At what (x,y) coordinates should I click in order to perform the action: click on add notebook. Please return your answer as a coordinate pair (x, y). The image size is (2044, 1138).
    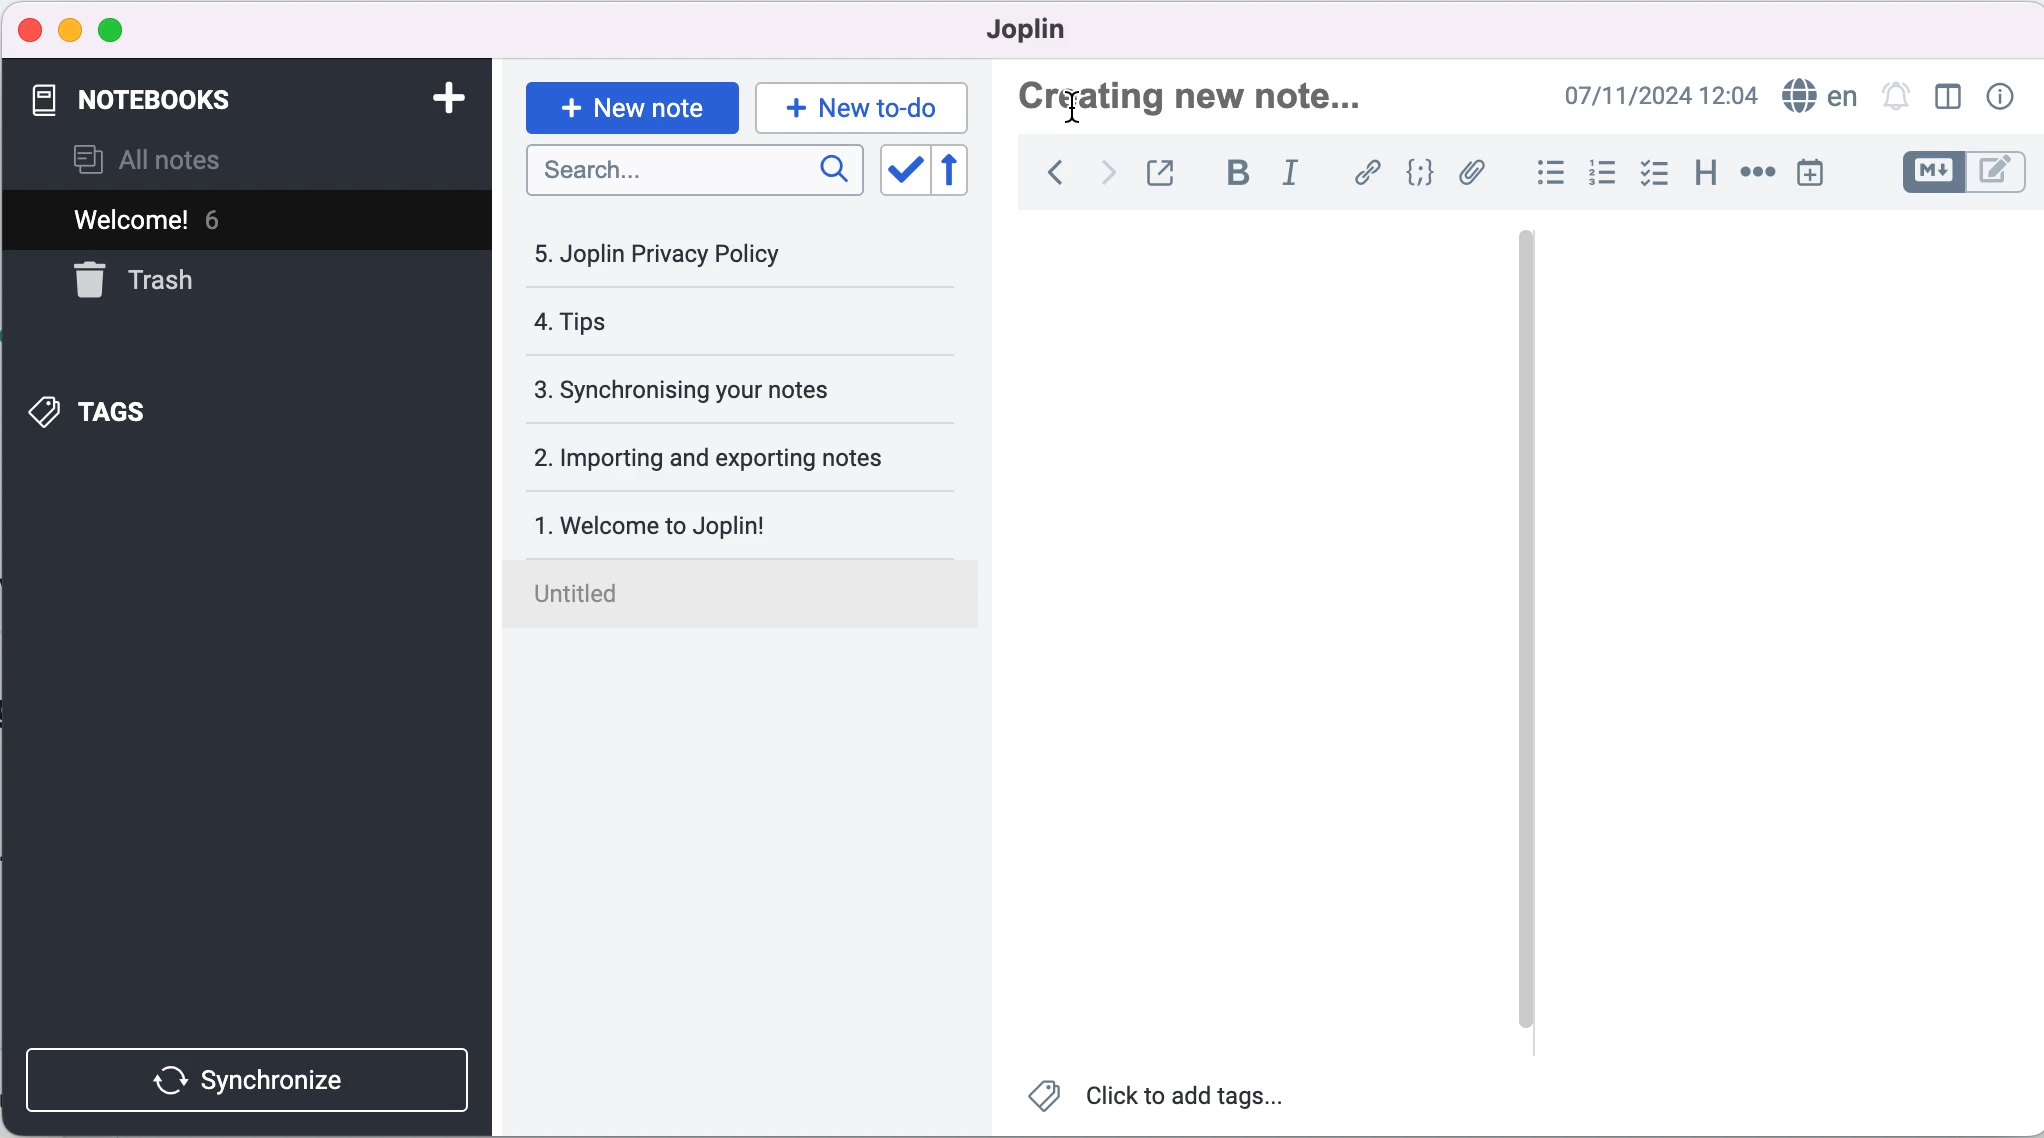
    Looking at the image, I should click on (454, 98).